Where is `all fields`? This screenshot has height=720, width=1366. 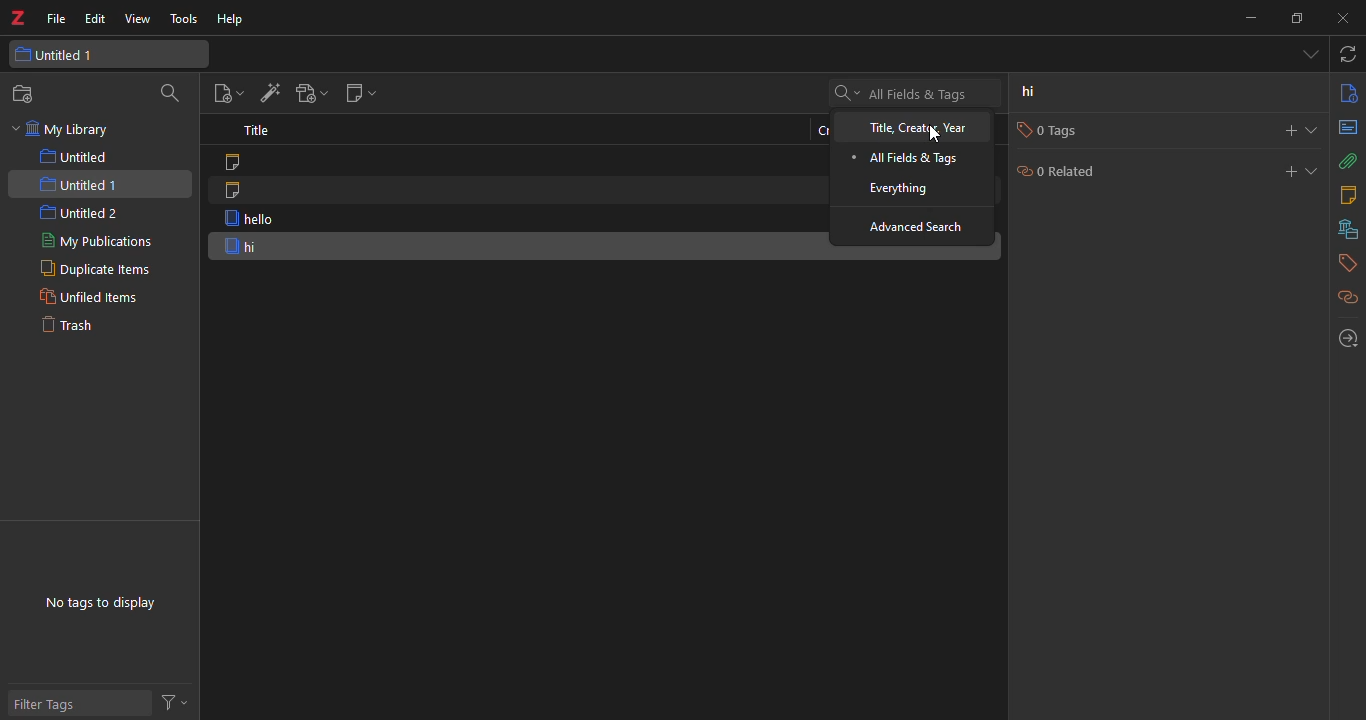
all fields is located at coordinates (907, 160).